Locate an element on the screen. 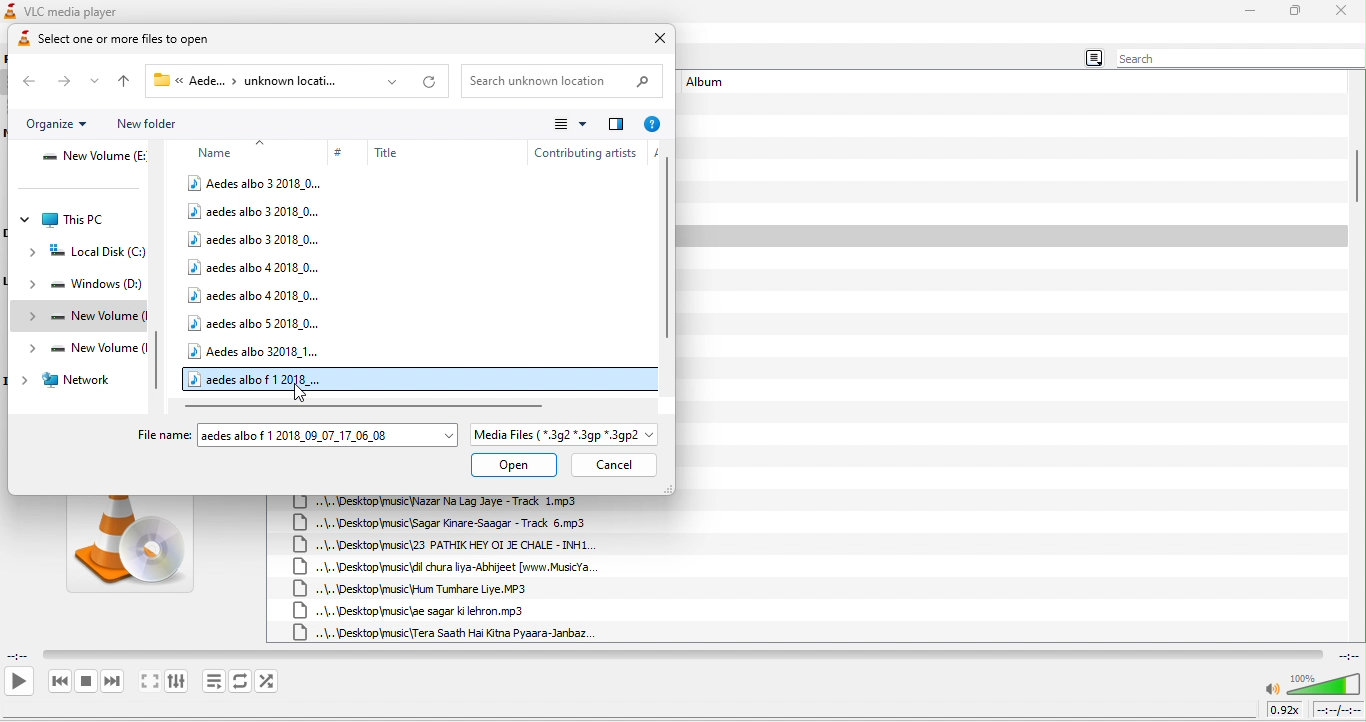  back is located at coordinates (29, 82).